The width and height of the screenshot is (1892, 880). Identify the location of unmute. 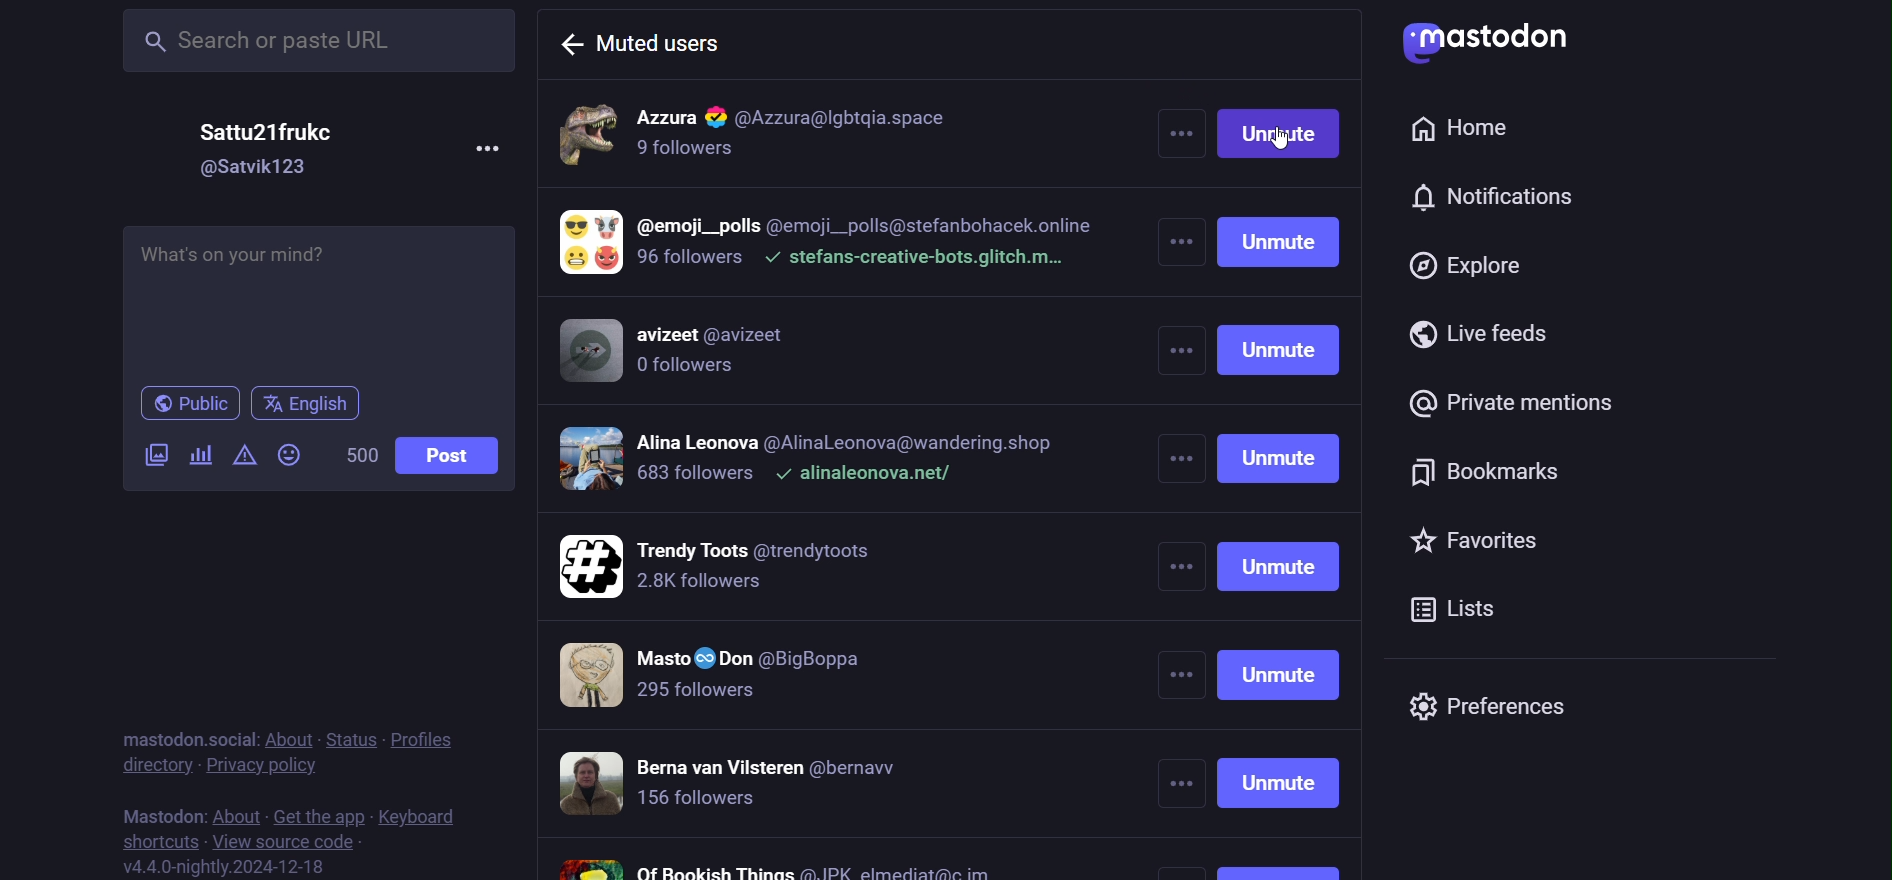
(1285, 490).